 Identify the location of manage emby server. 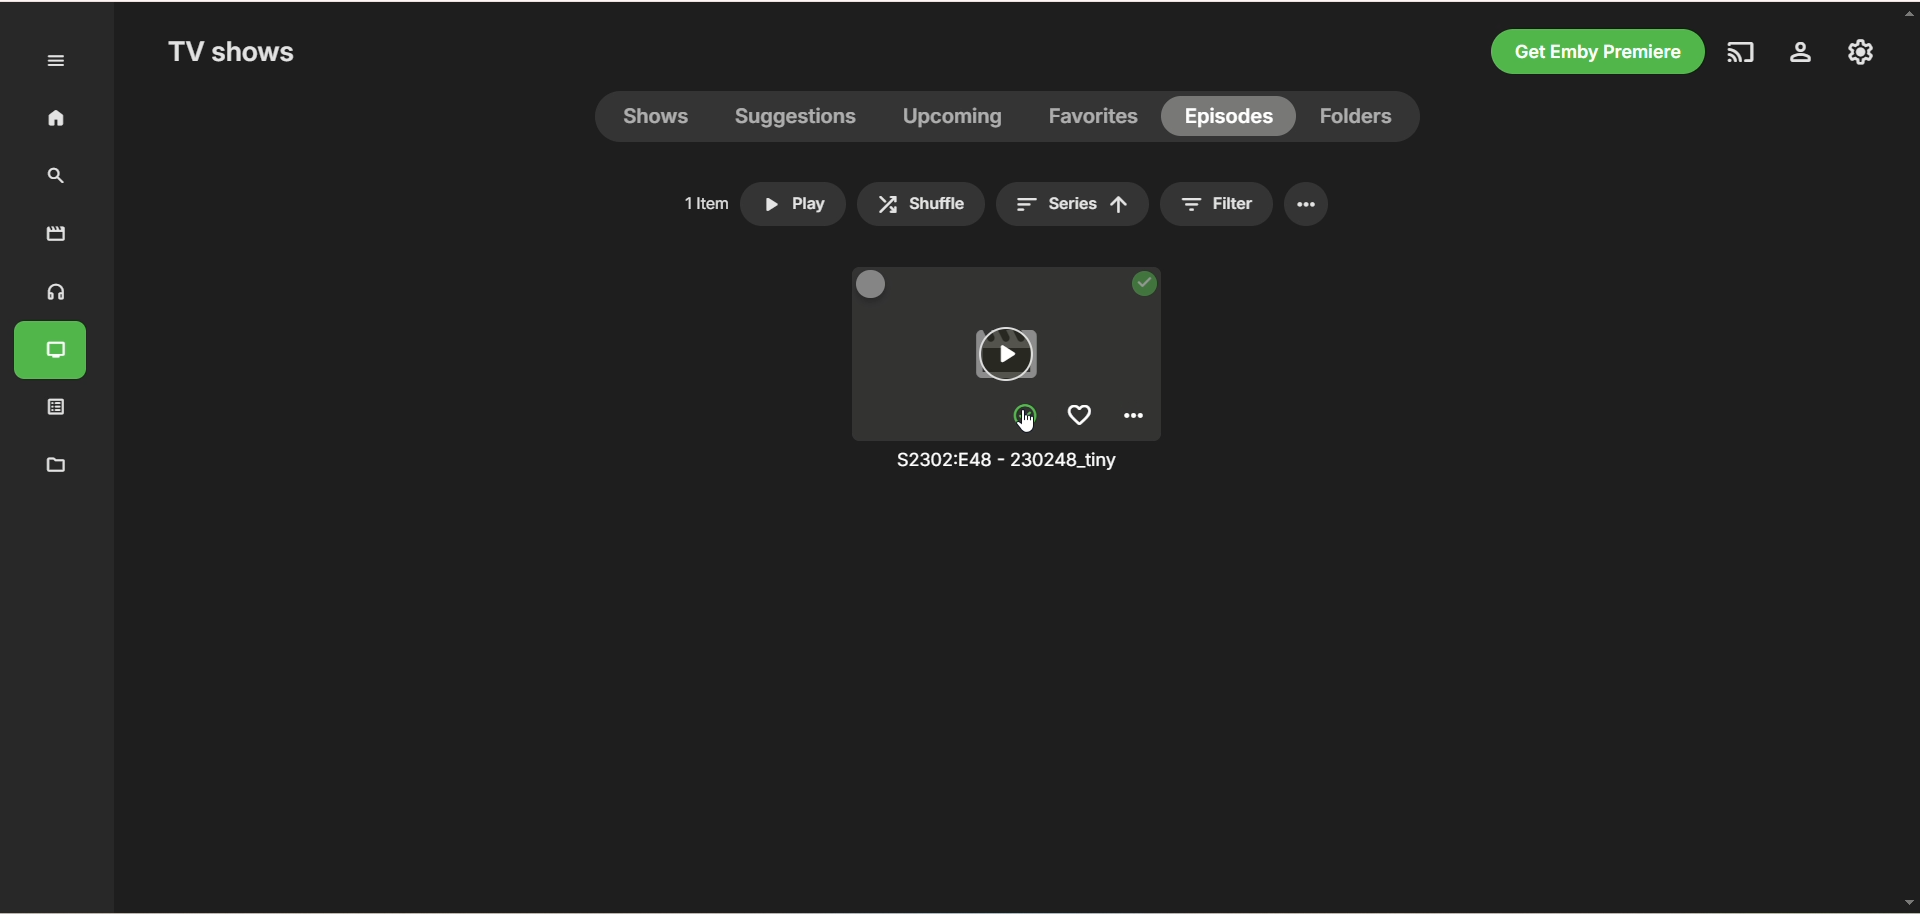
(1859, 52).